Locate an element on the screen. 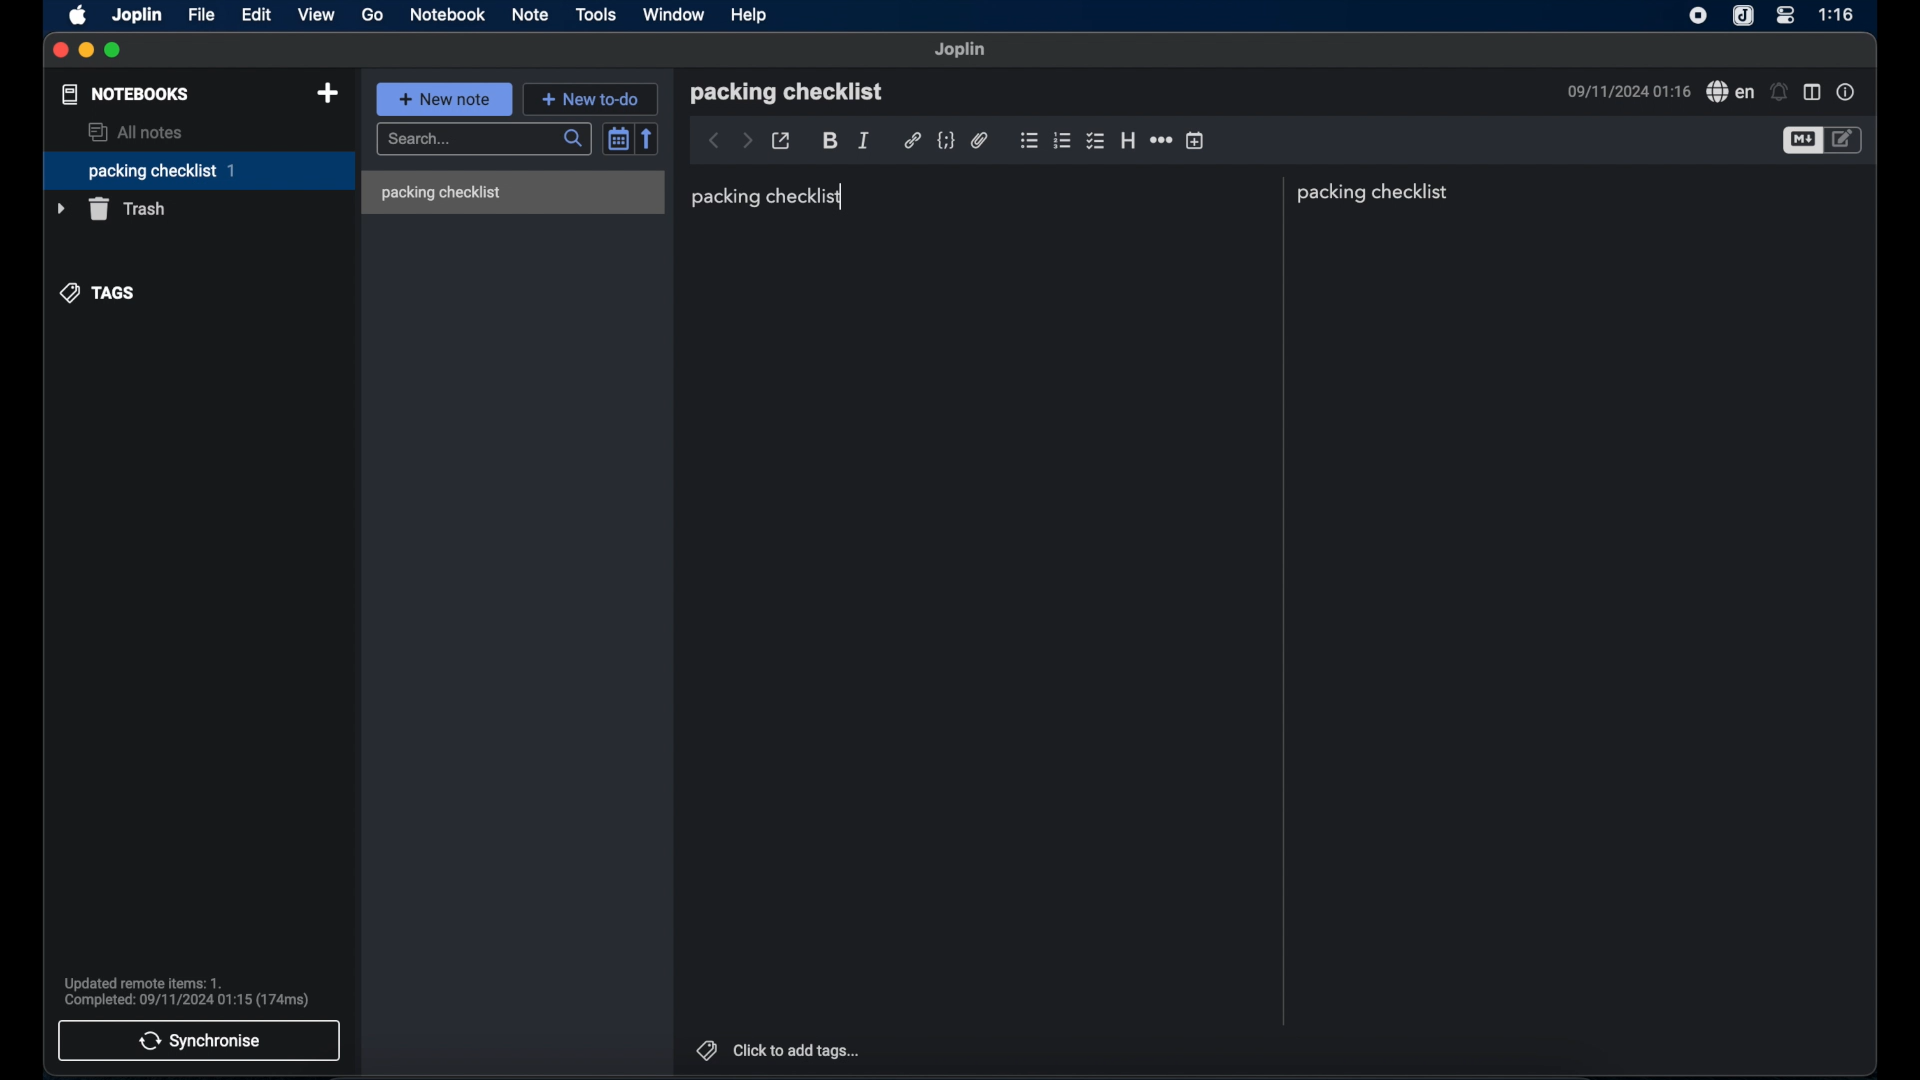 The width and height of the screenshot is (1920, 1080). joplin icone is located at coordinates (1743, 16).